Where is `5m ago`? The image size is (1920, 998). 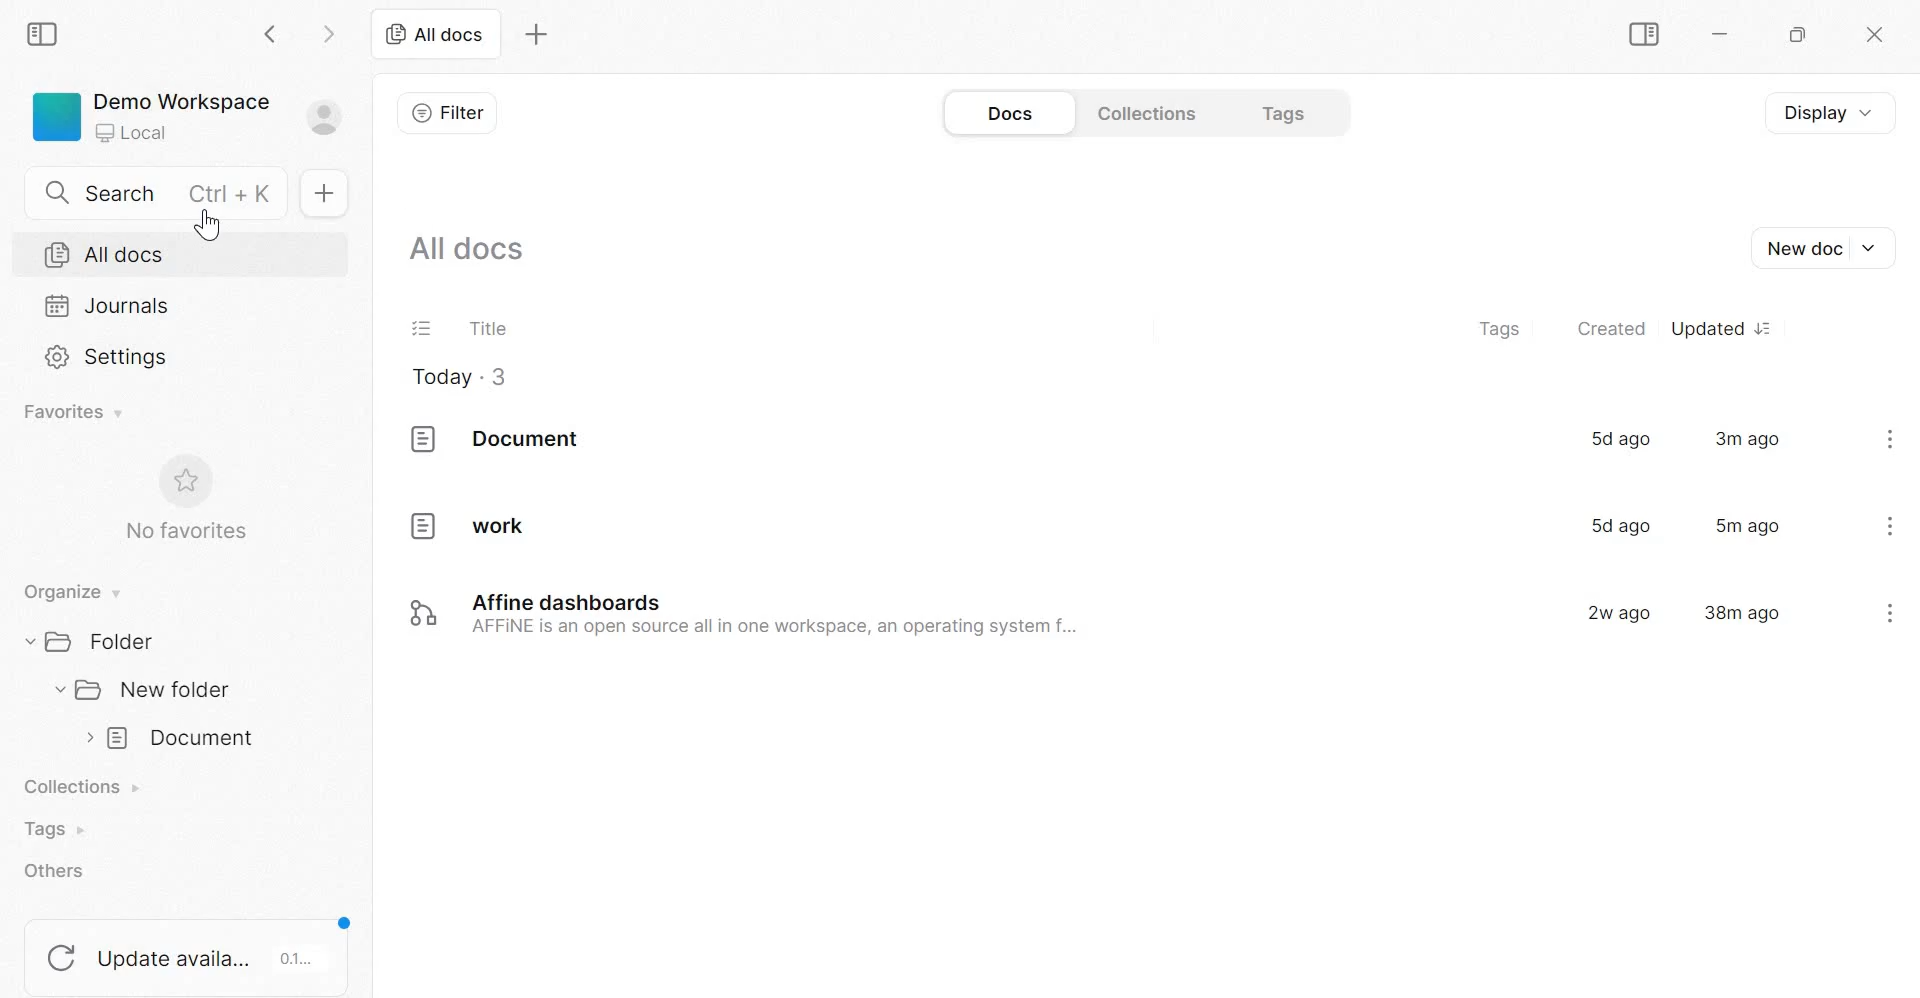 5m ago is located at coordinates (1749, 525).